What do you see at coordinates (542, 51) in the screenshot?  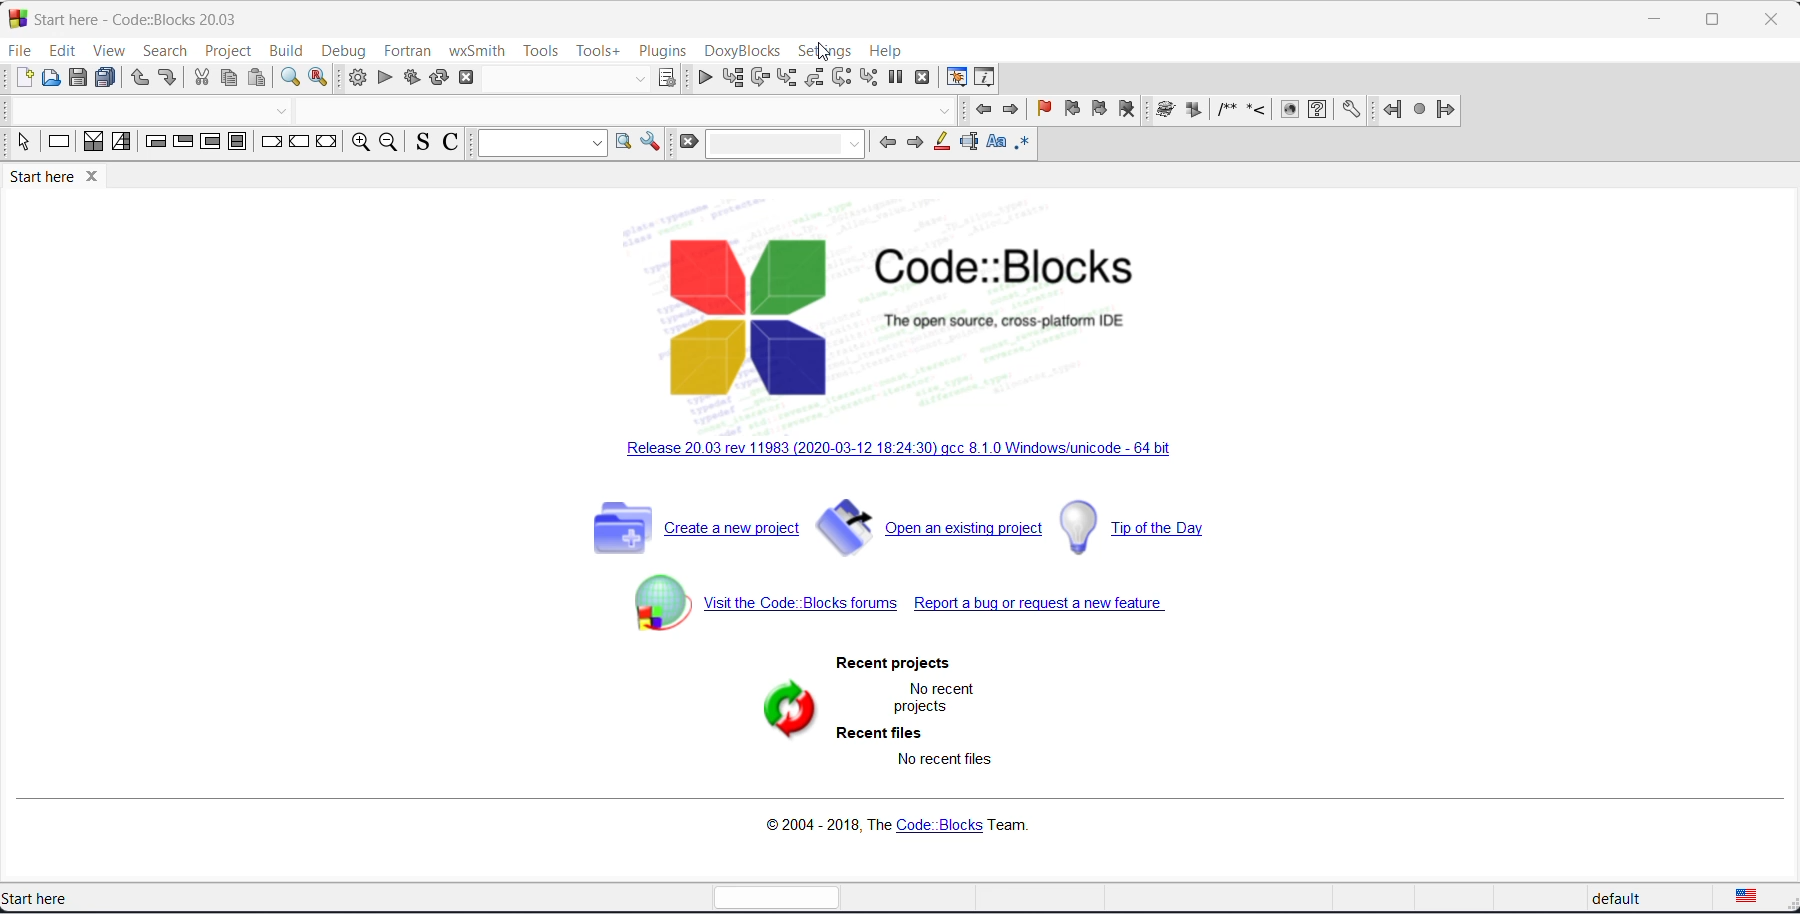 I see `tools` at bounding box center [542, 51].